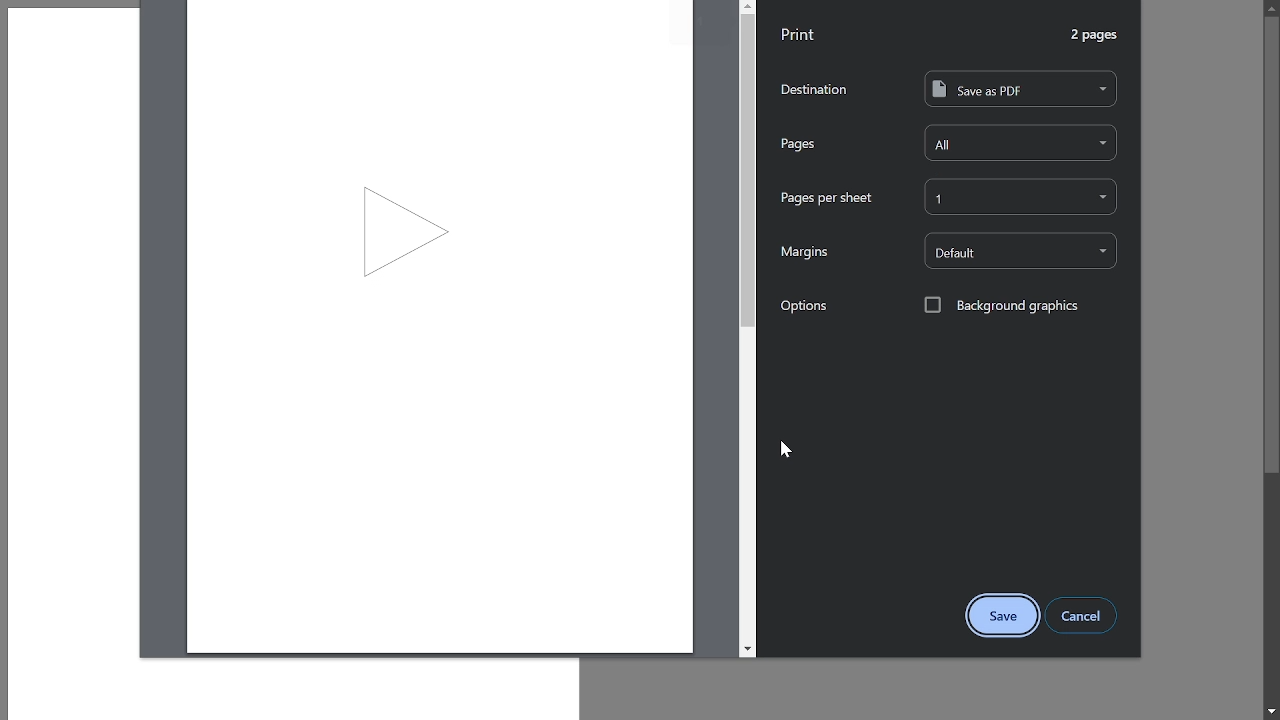 Image resolution: width=1280 pixels, height=720 pixels. What do you see at coordinates (798, 145) in the screenshot?
I see `Pages` at bounding box center [798, 145].